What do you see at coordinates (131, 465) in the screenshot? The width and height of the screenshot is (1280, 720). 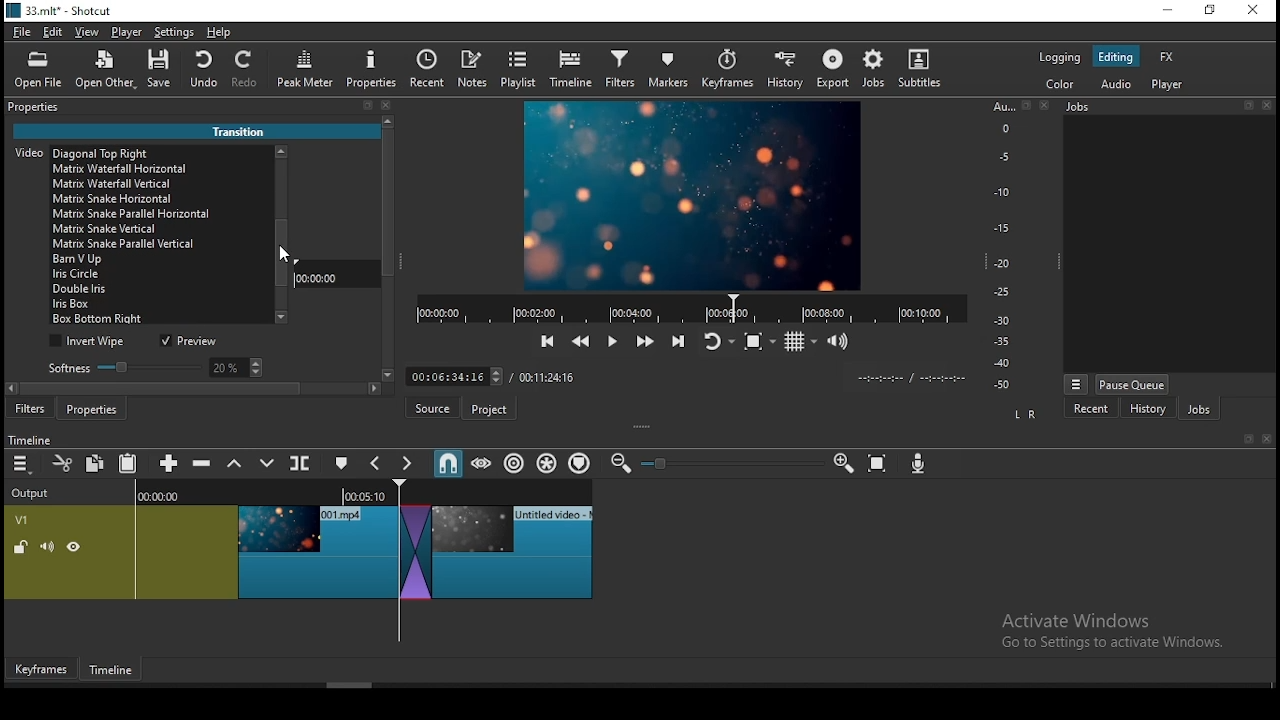 I see `paste` at bounding box center [131, 465].